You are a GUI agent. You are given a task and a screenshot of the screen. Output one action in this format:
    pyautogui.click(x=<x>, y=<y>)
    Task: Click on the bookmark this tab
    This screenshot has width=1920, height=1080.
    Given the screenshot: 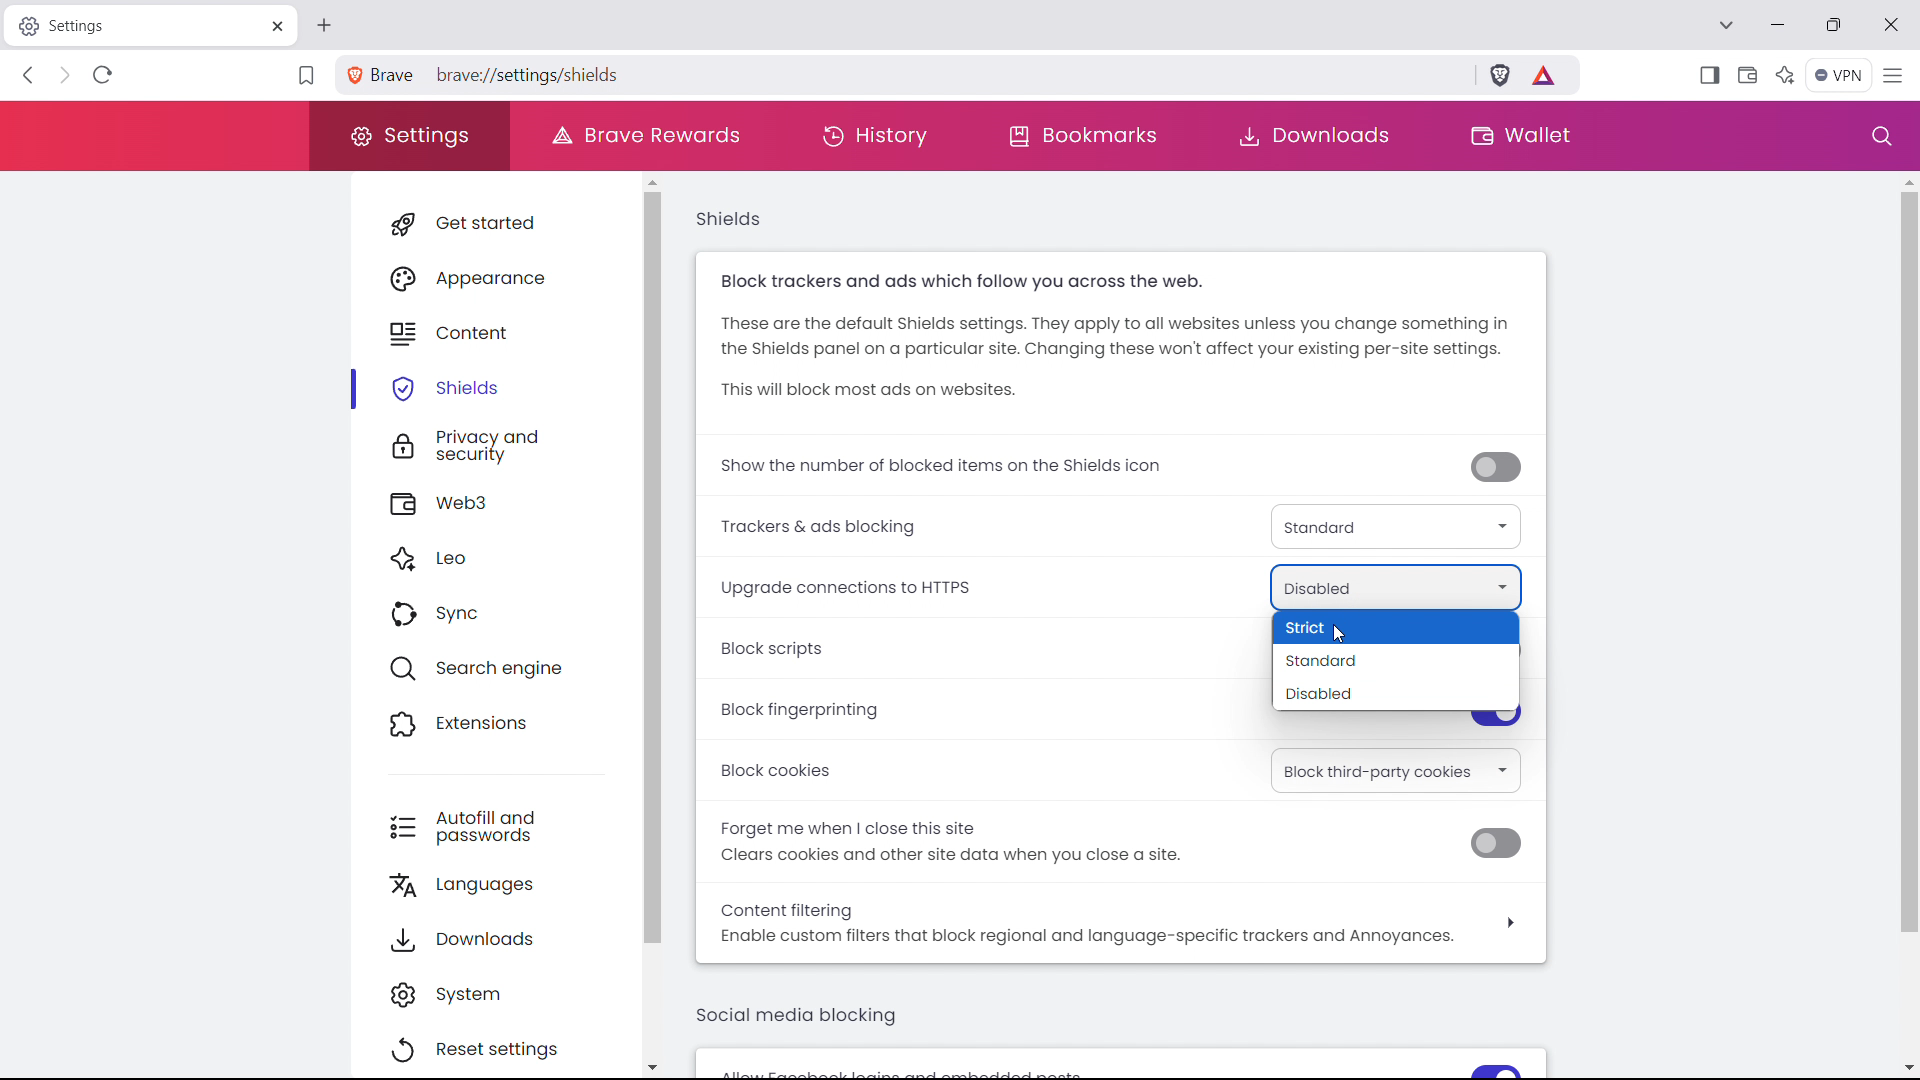 What is the action you would take?
    pyautogui.click(x=306, y=76)
    